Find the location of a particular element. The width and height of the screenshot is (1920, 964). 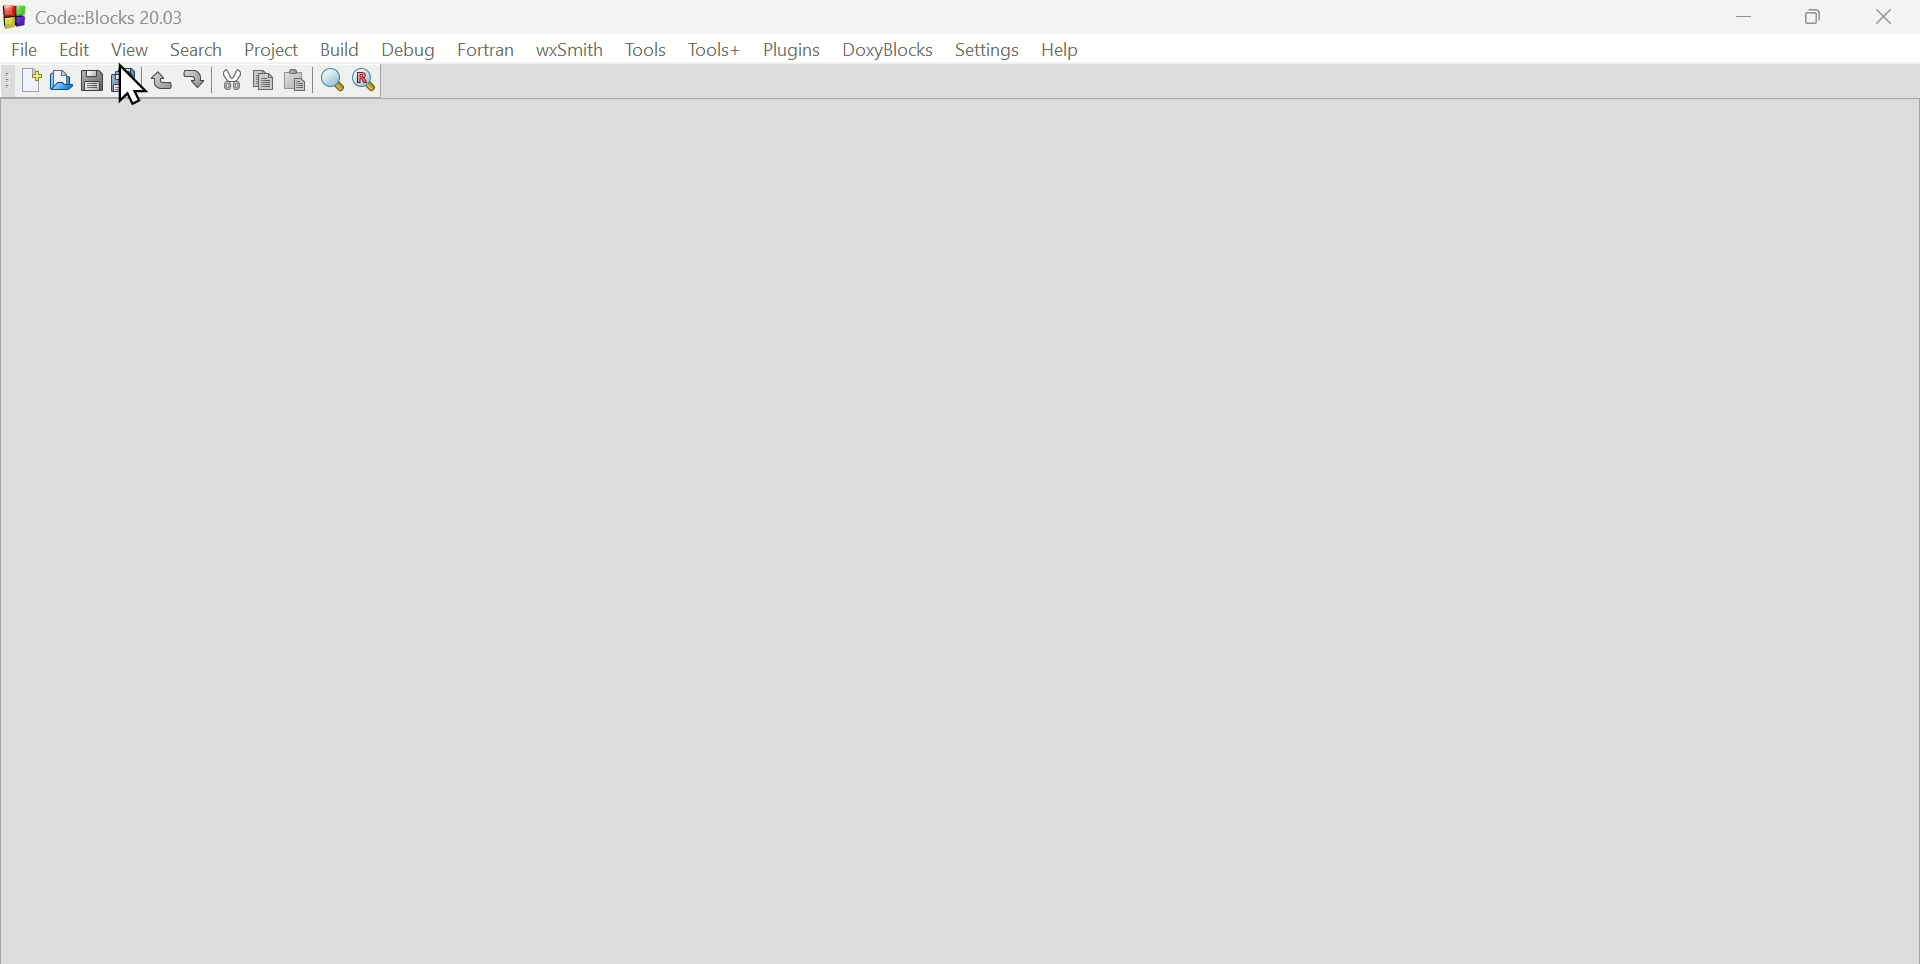

File is located at coordinates (23, 49).